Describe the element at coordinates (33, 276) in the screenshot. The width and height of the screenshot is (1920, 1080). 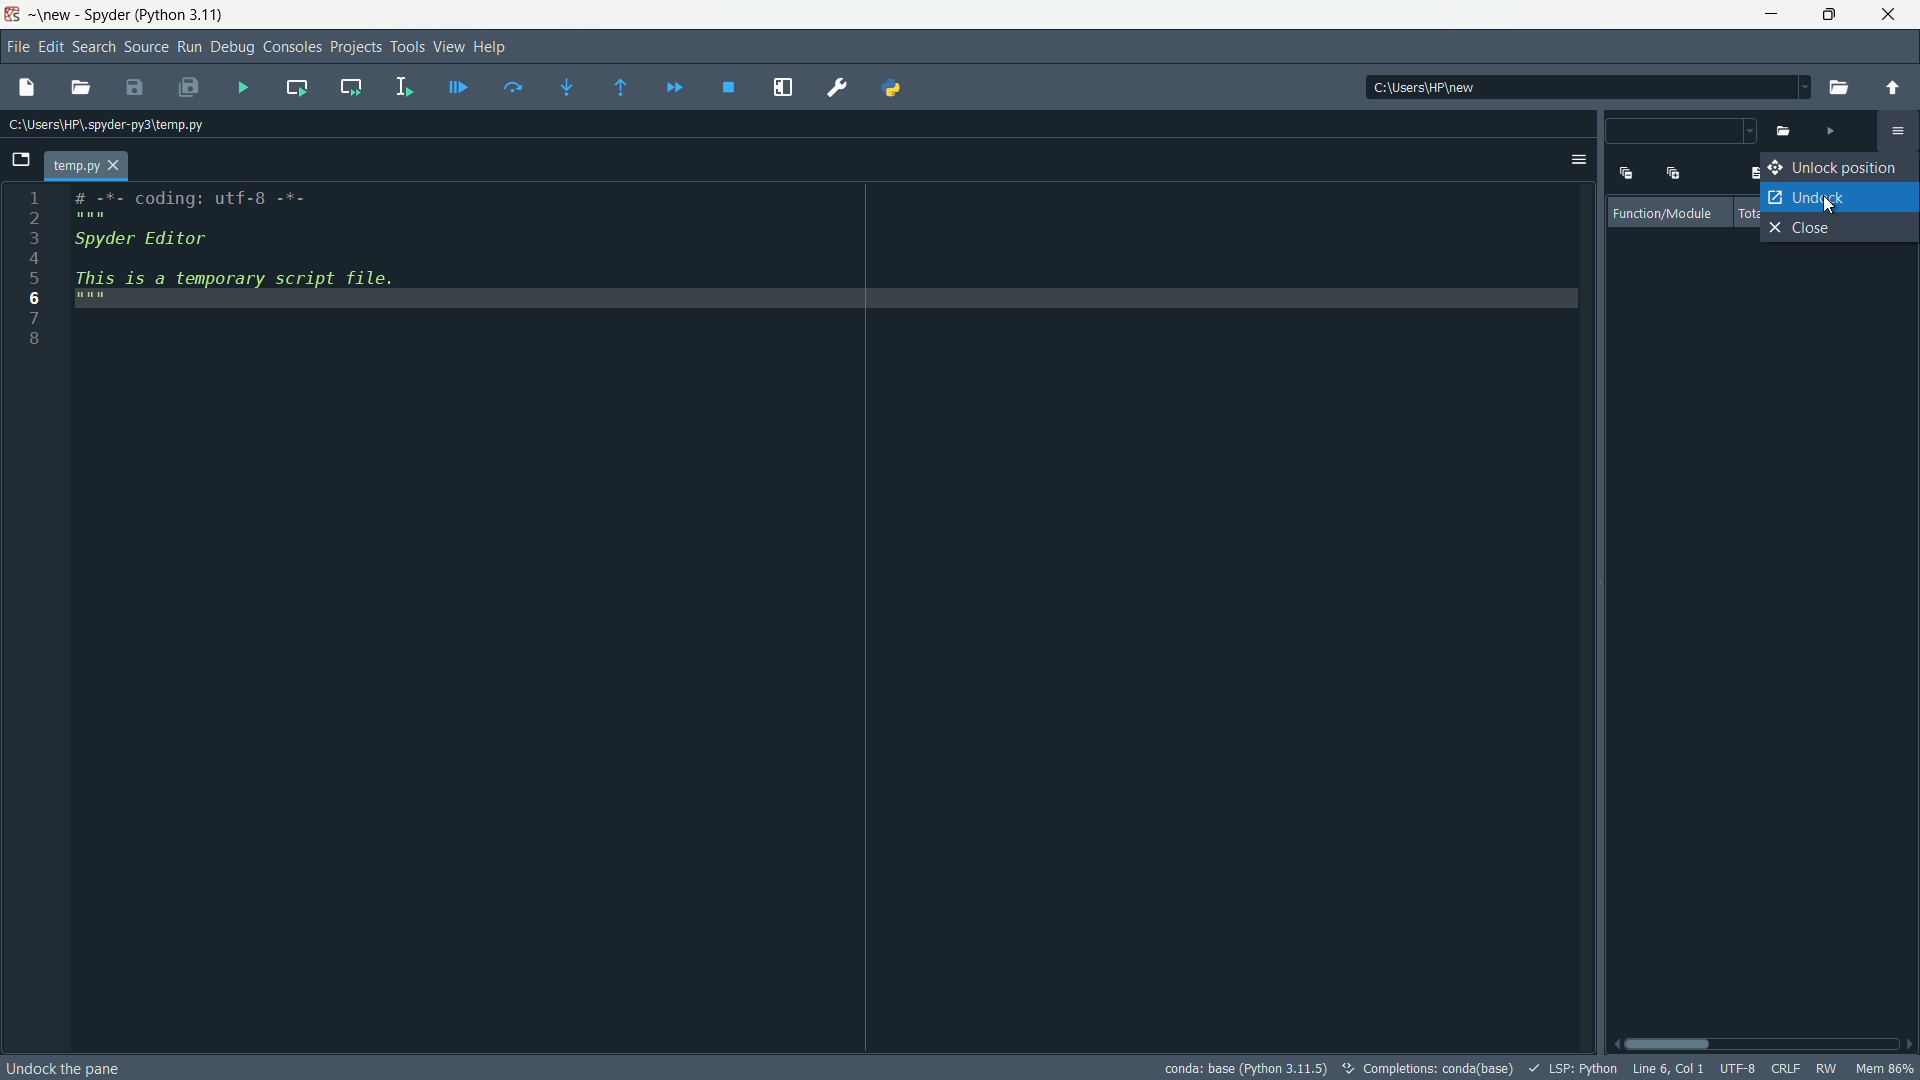
I see `5` at that location.